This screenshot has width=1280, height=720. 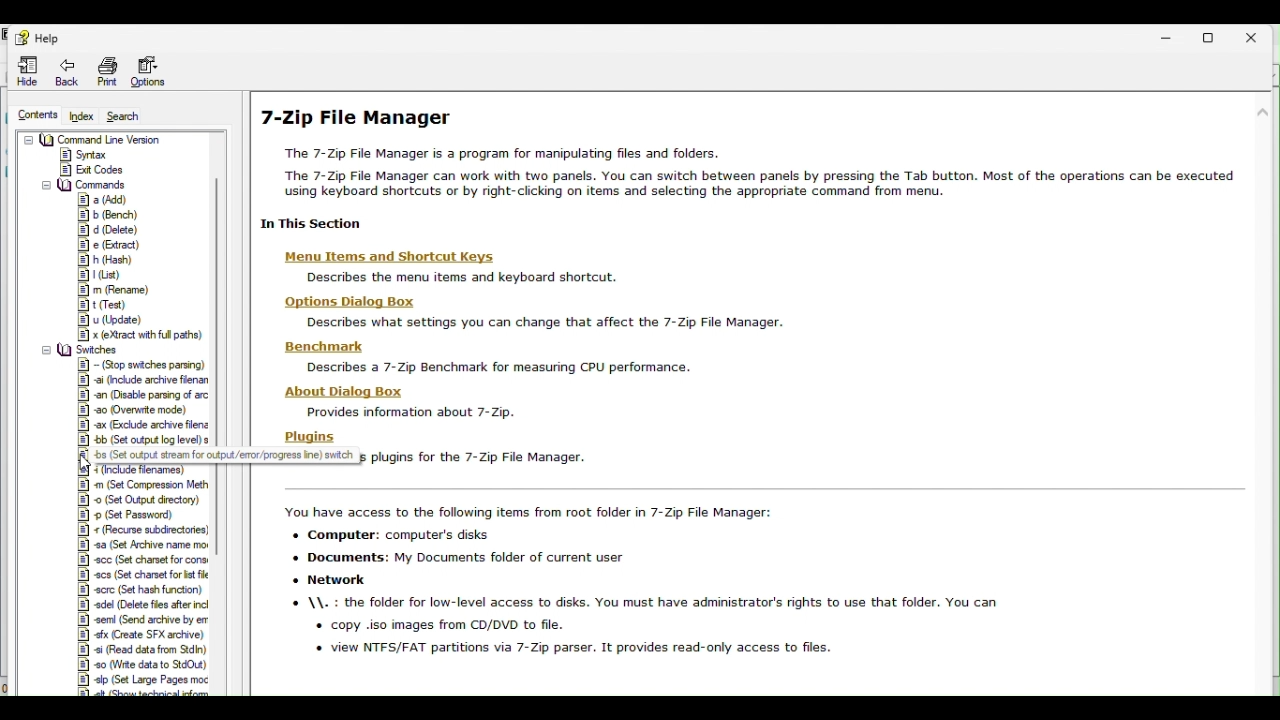 I want to click on , so click(x=224, y=455).